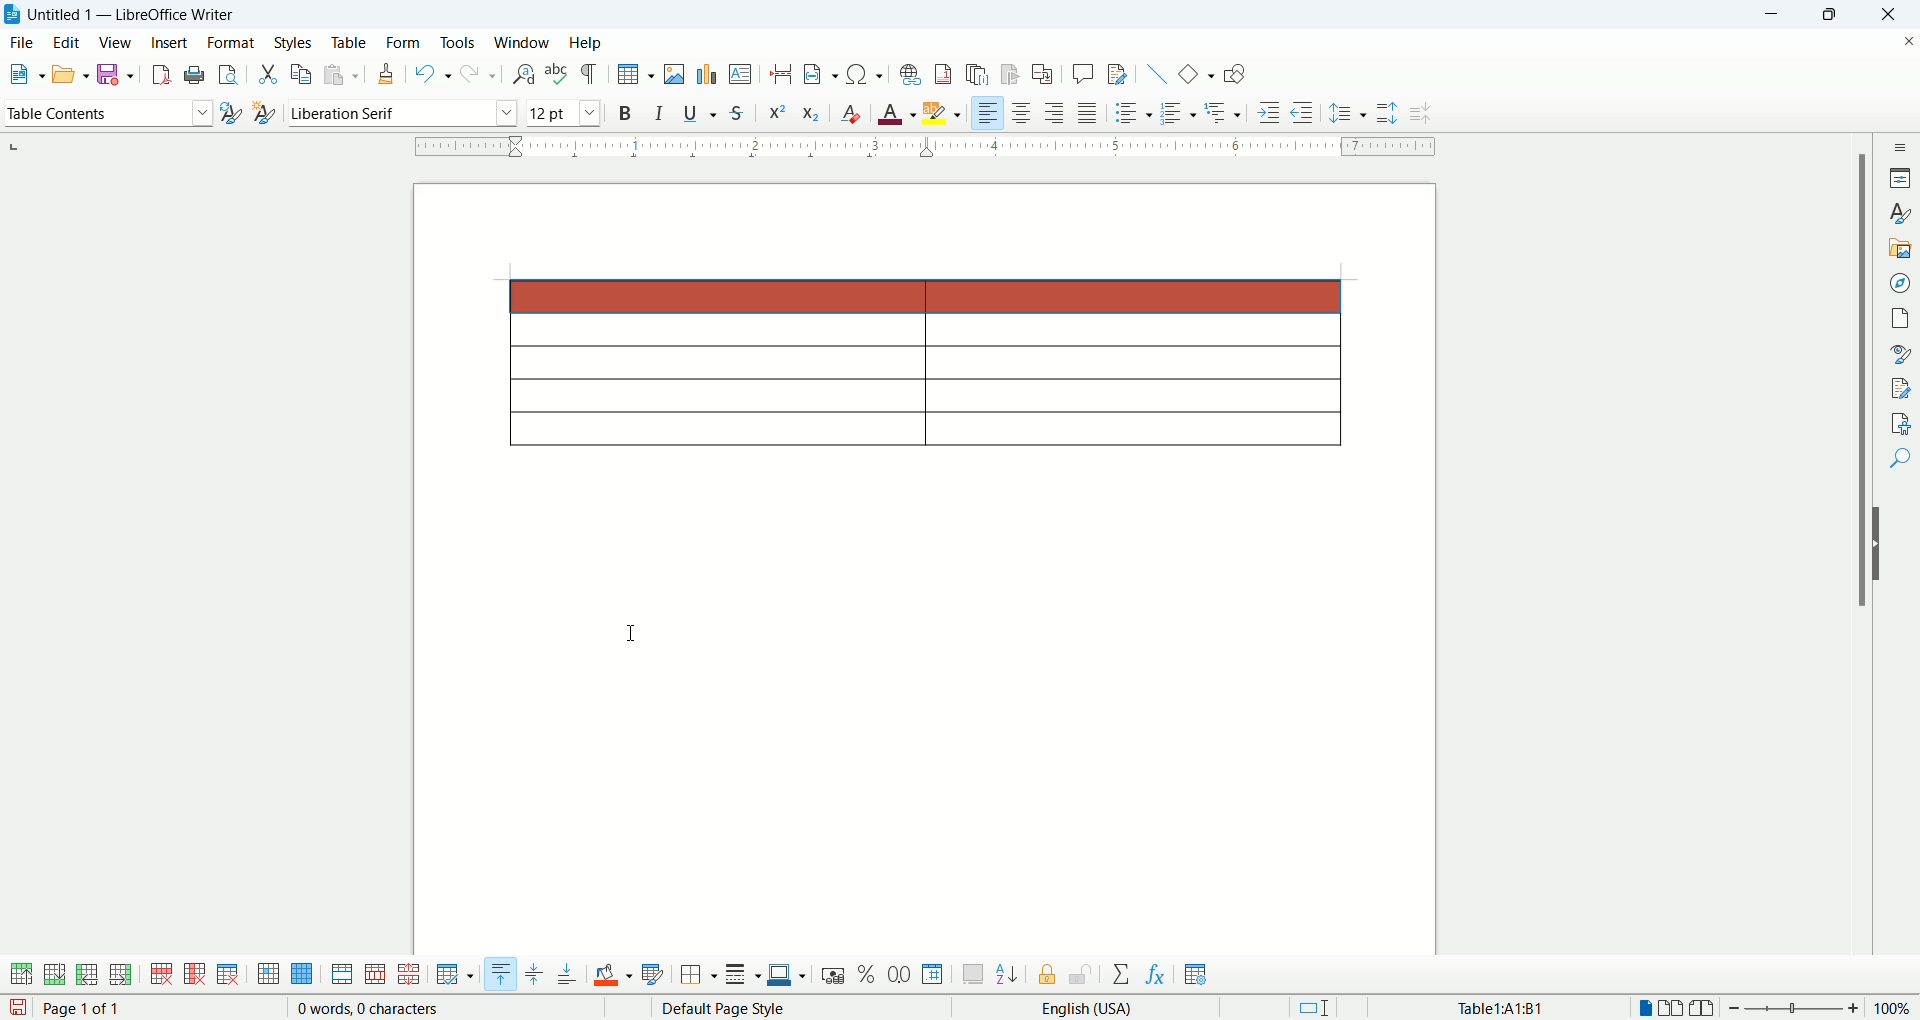 The width and height of the screenshot is (1920, 1020). What do you see at coordinates (349, 43) in the screenshot?
I see `table` at bounding box center [349, 43].